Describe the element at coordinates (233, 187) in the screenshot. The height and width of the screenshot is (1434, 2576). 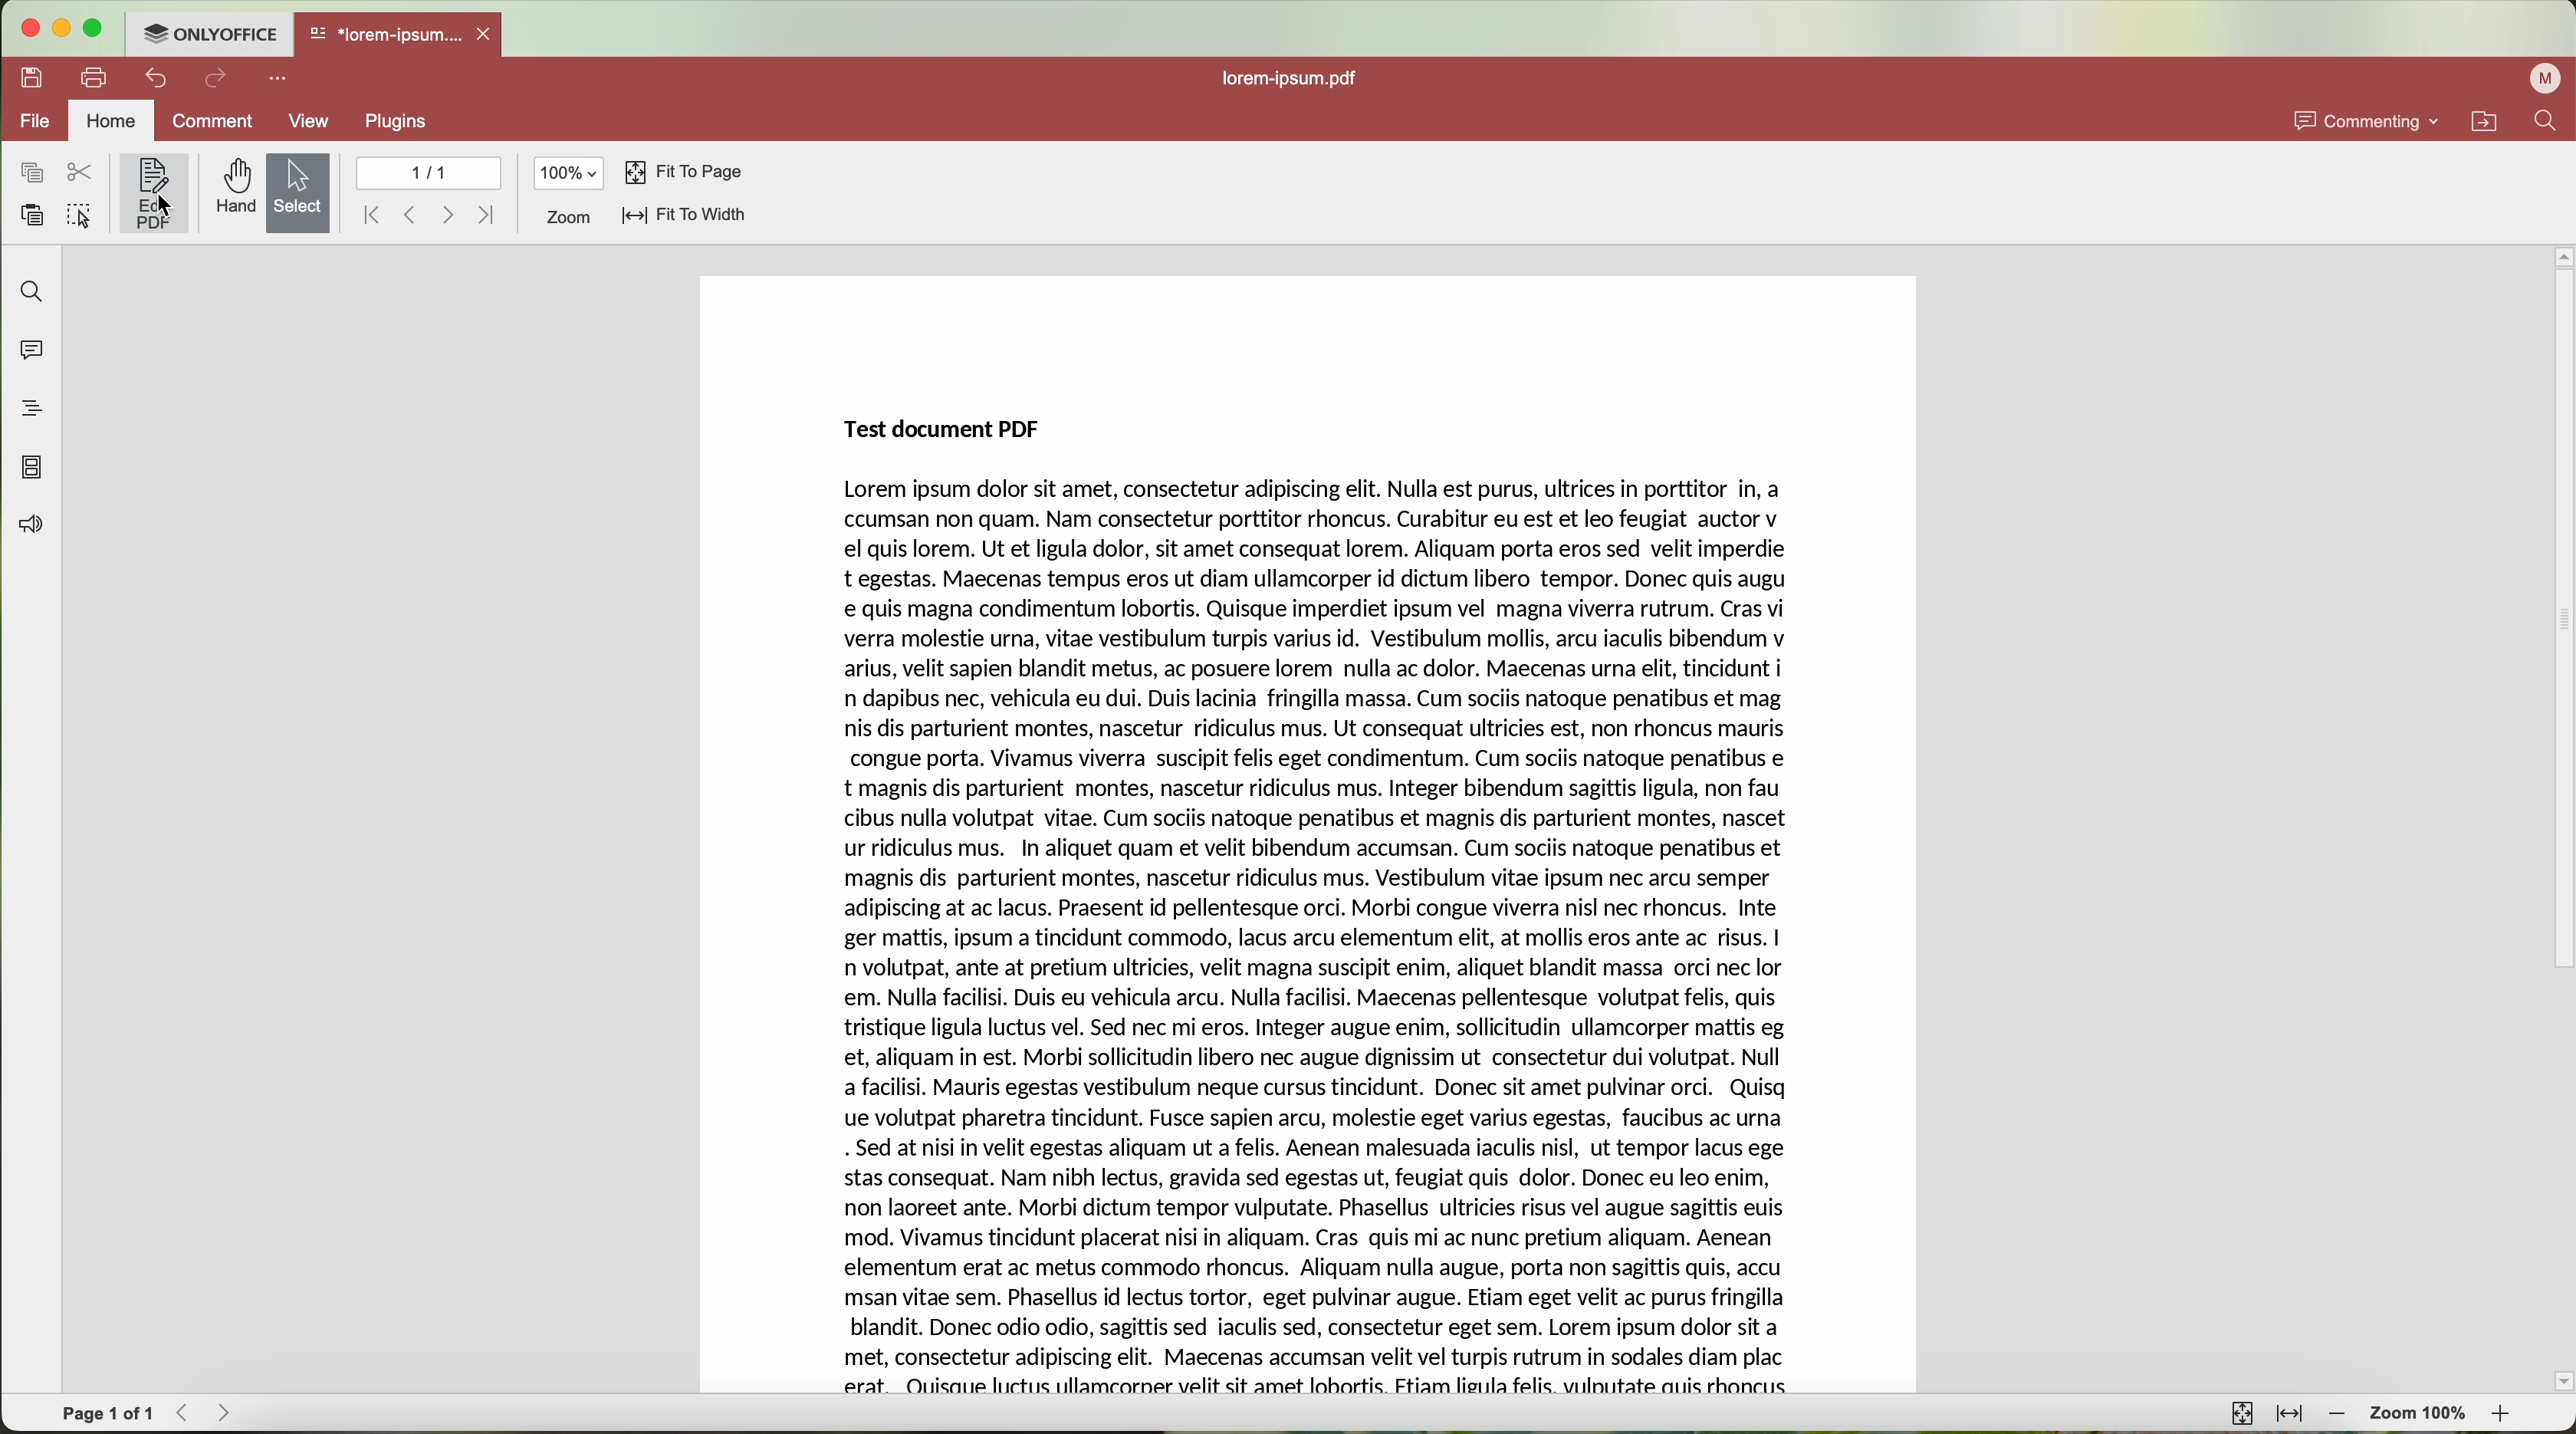
I see `hand` at that location.